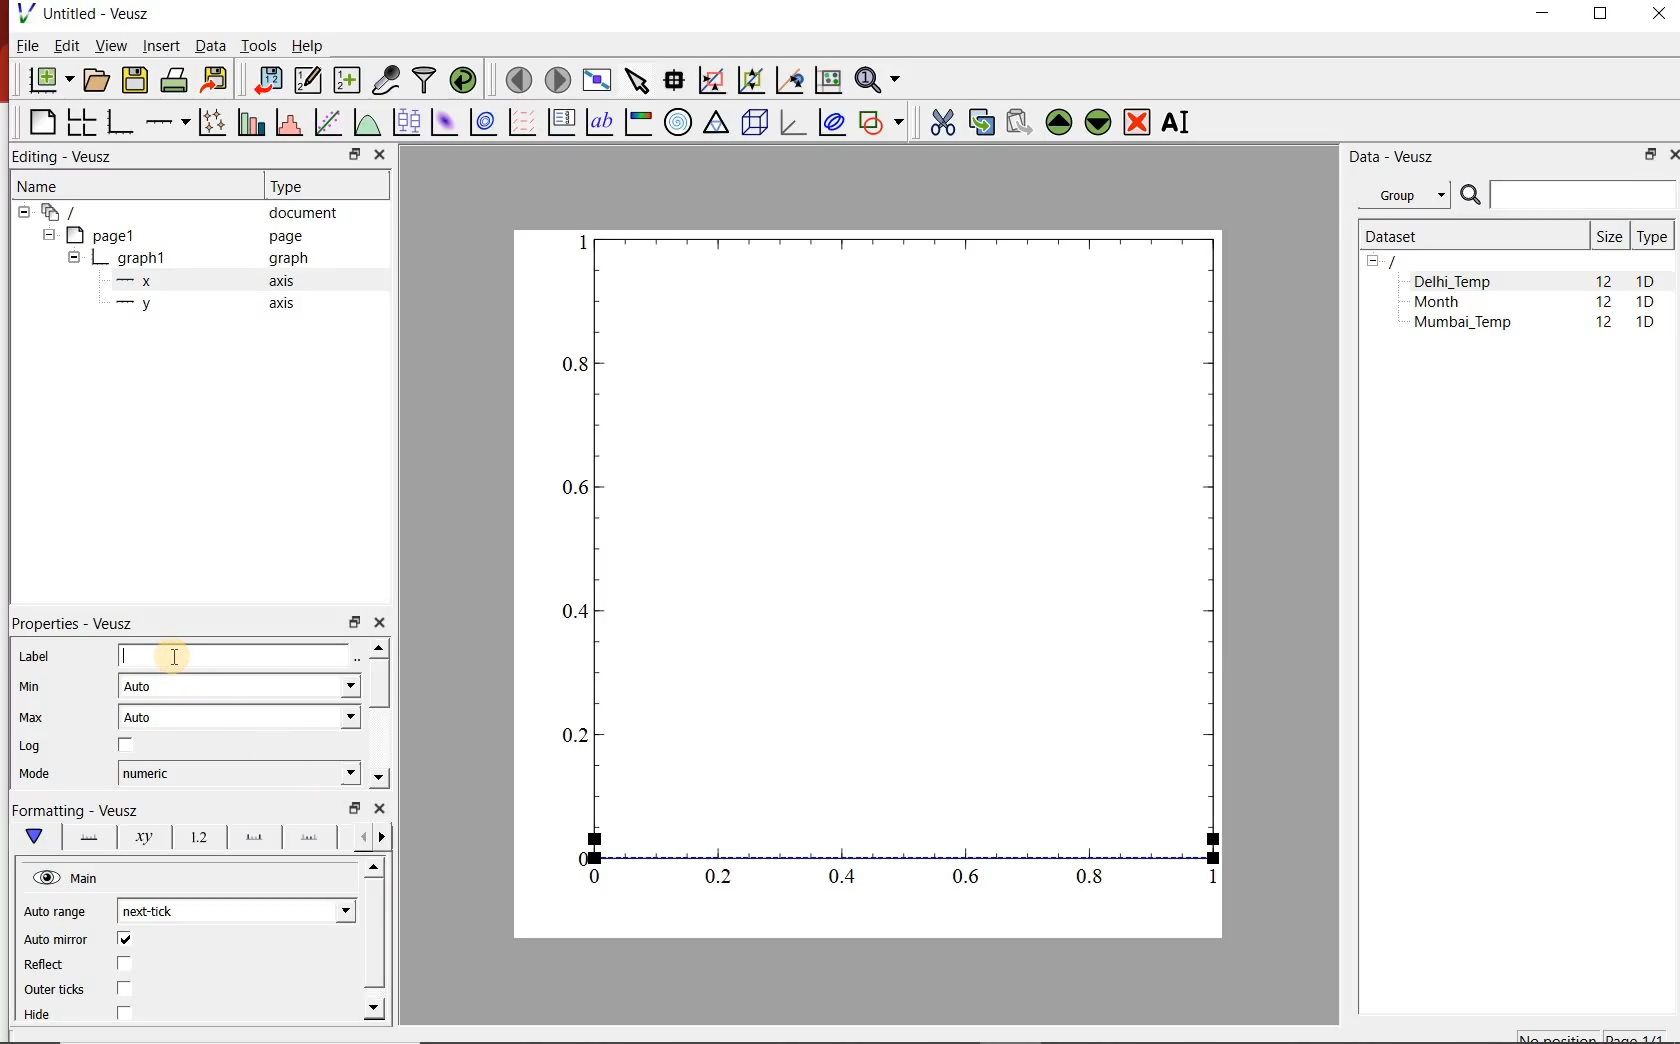 This screenshot has width=1680, height=1044. I want to click on Tick labels, so click(197, 834).